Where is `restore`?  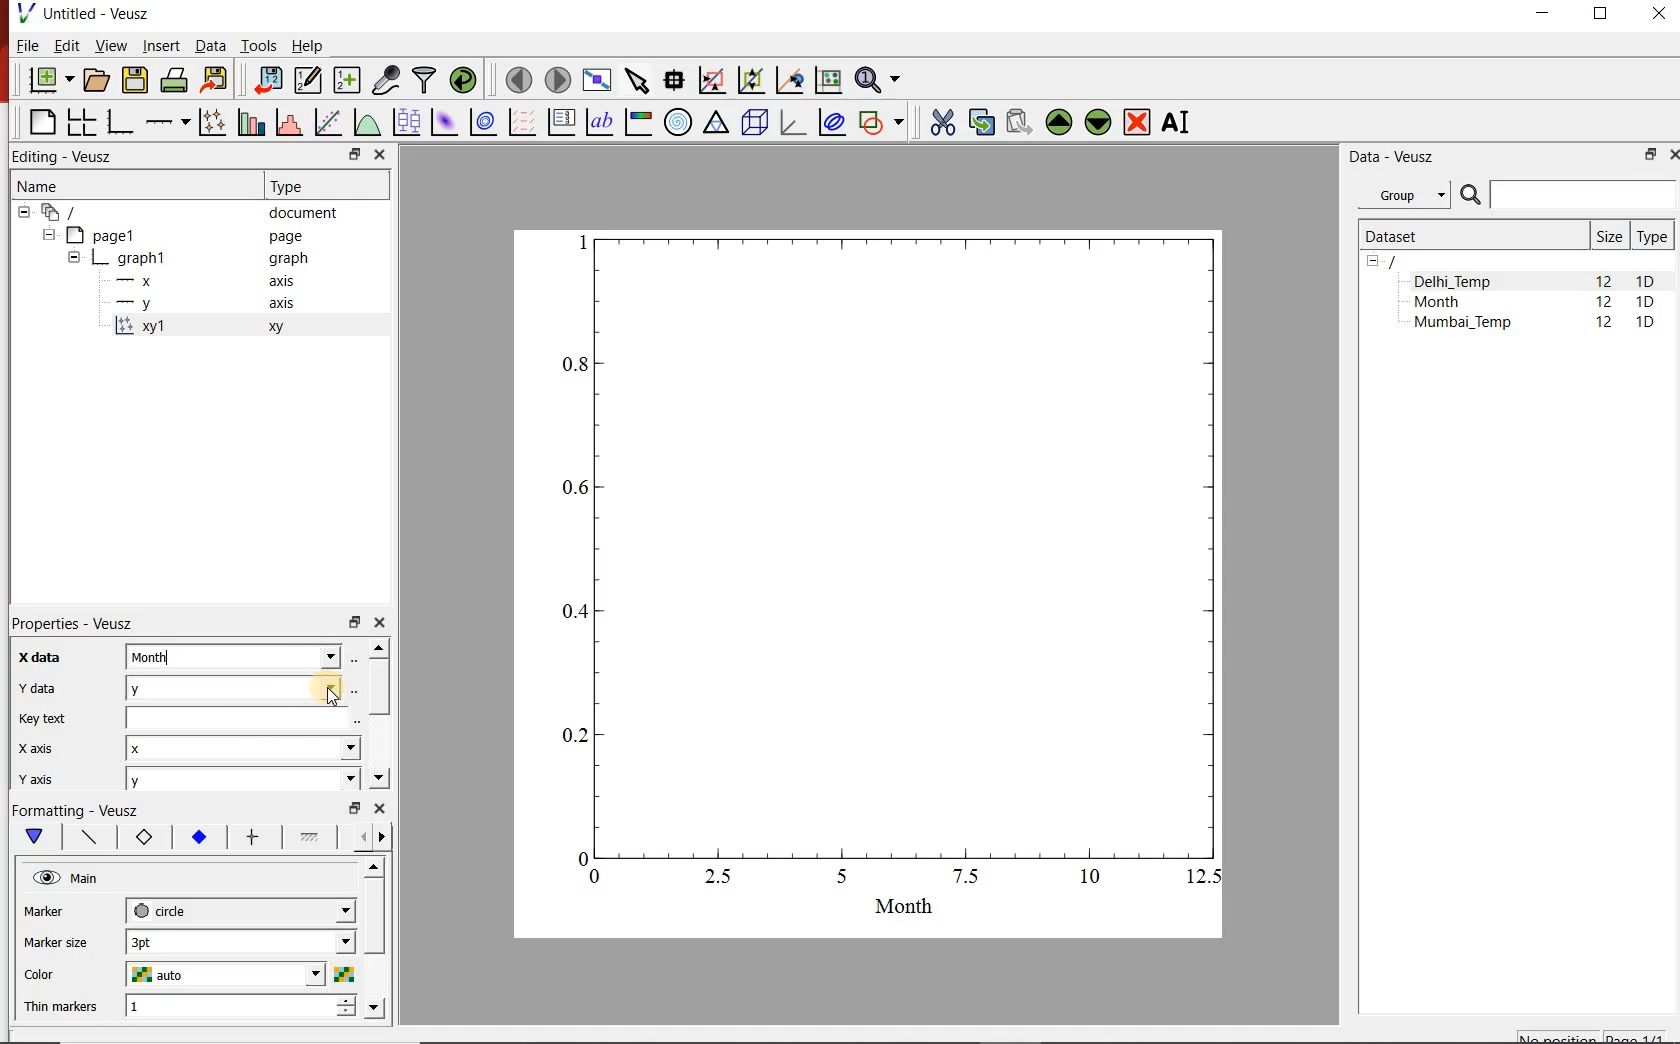 restore is located at coordinates (357, 807).